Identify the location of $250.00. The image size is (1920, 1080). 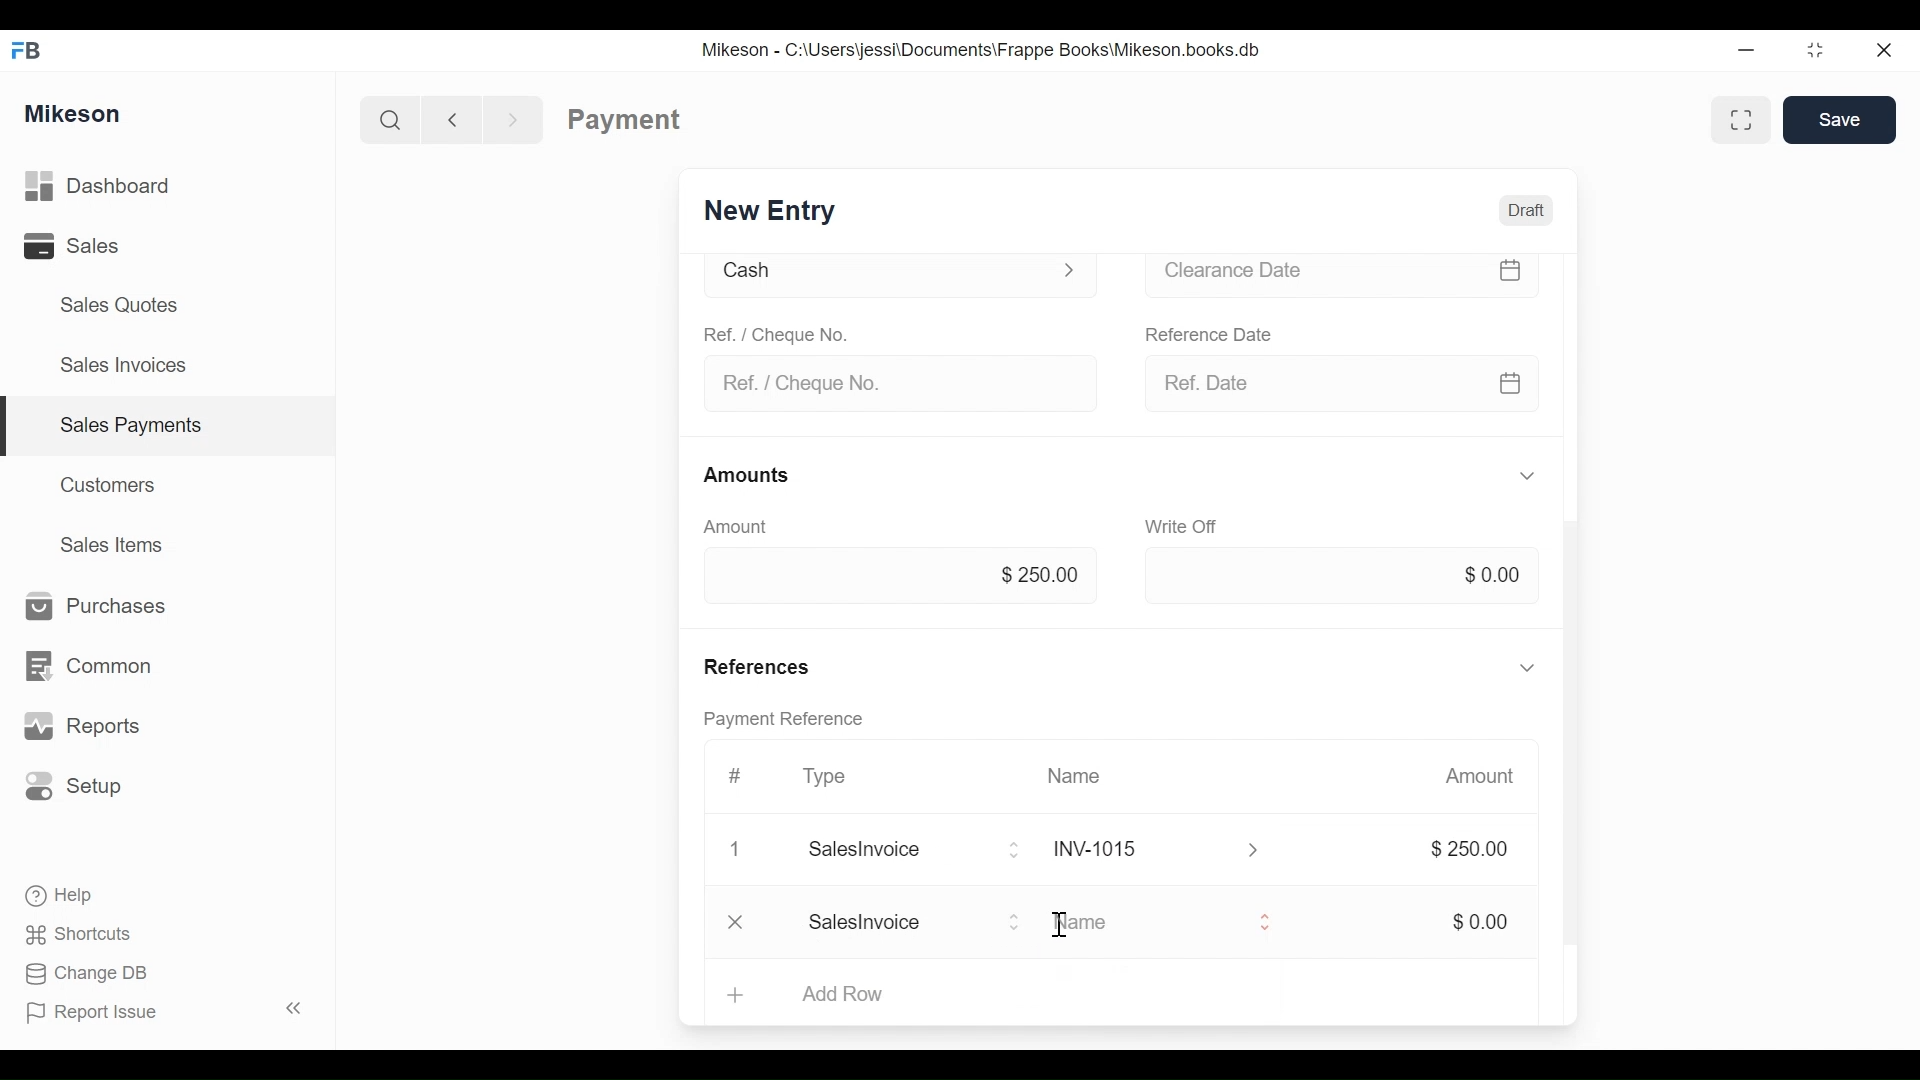
(1042, 577).